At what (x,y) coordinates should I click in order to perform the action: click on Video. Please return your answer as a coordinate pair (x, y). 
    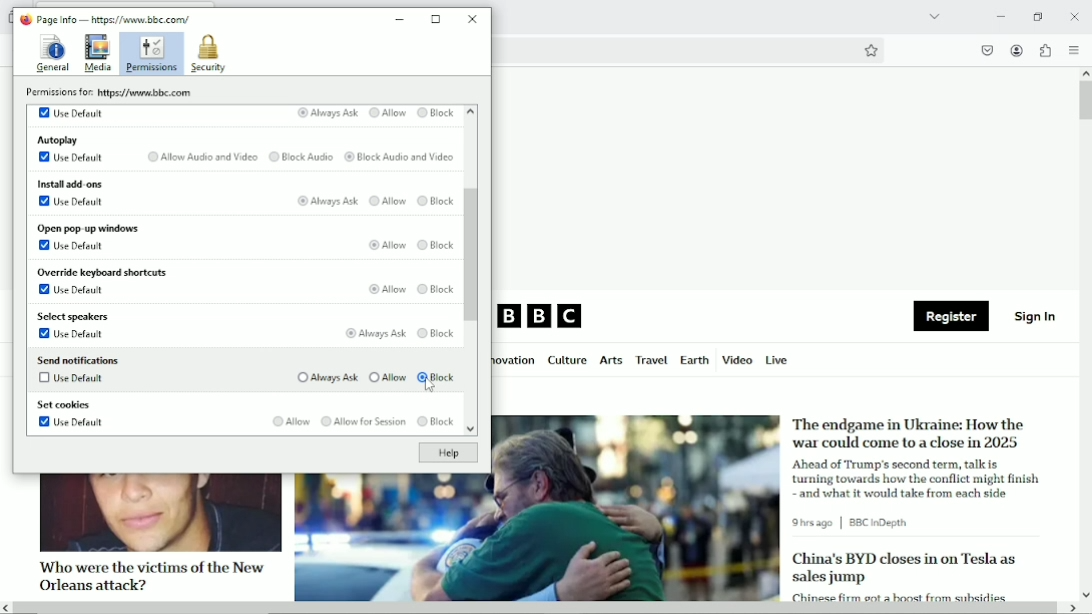
    Looking at the image, I should click on (737, 359).